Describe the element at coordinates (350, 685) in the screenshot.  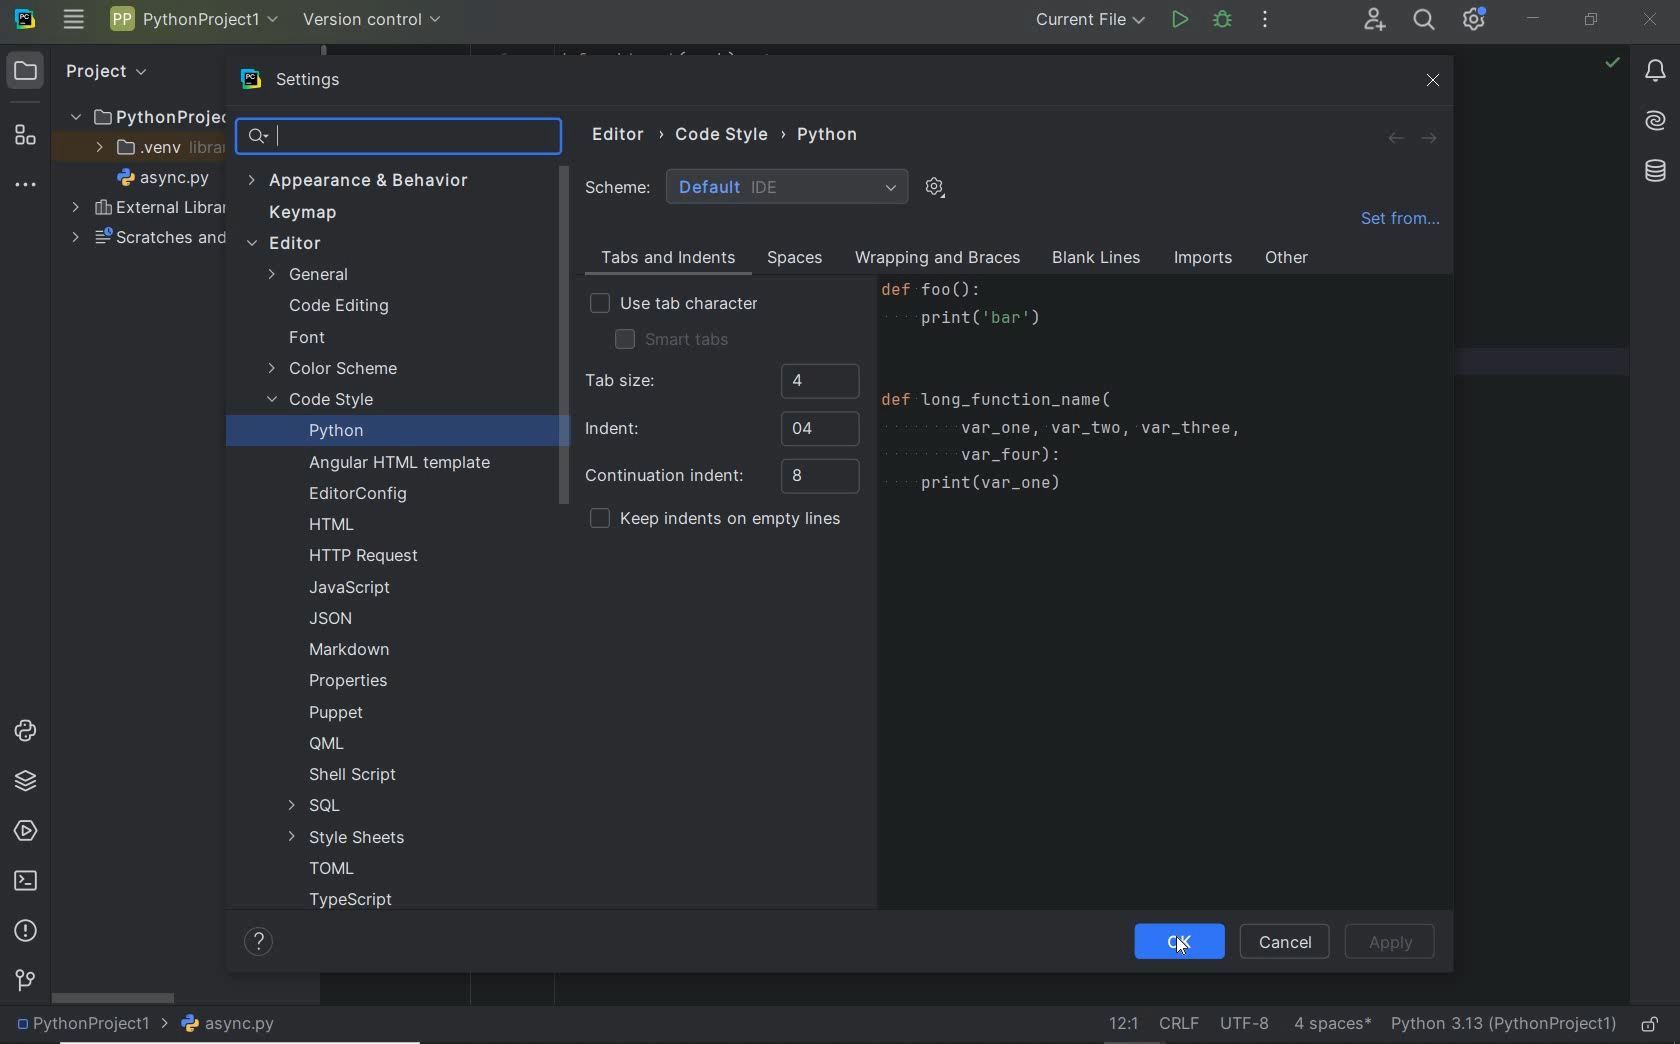
I see `PROPERTIES` at that location.